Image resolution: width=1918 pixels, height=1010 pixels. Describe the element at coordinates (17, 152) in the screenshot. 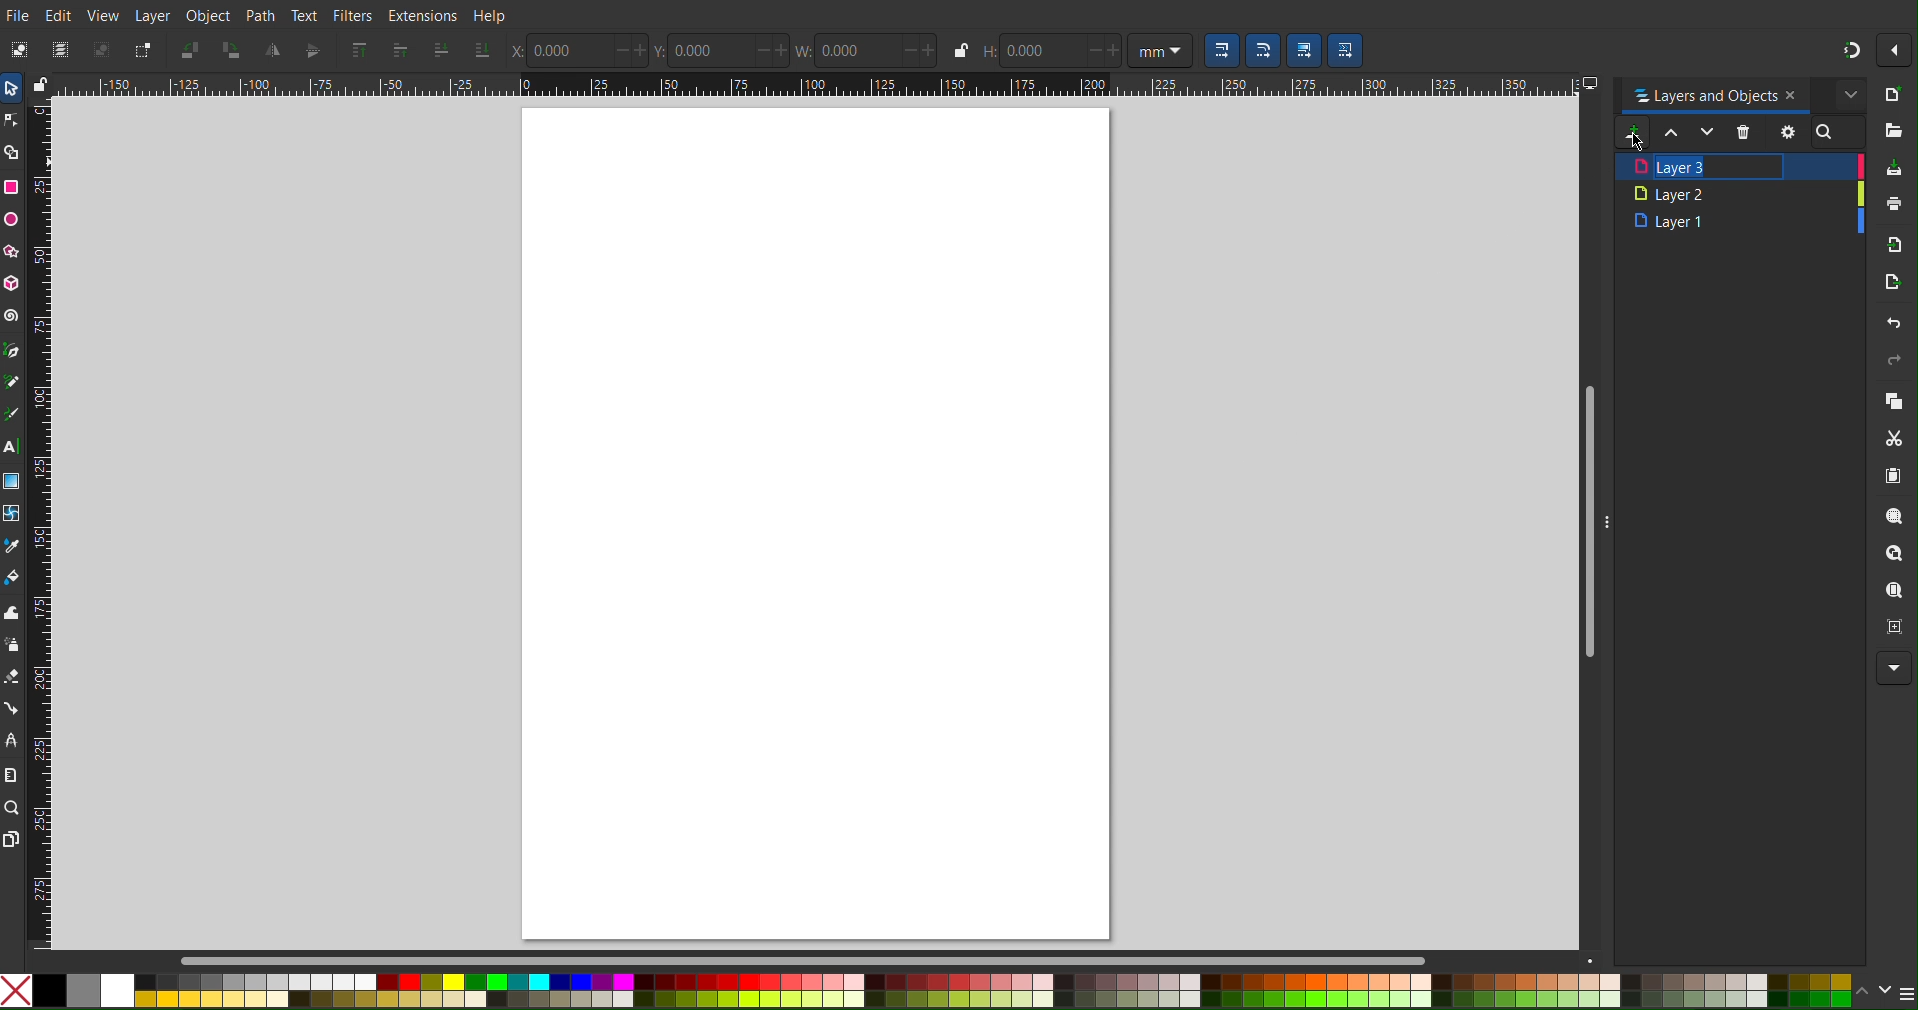

I see `Shape Builder Tool` at that location.